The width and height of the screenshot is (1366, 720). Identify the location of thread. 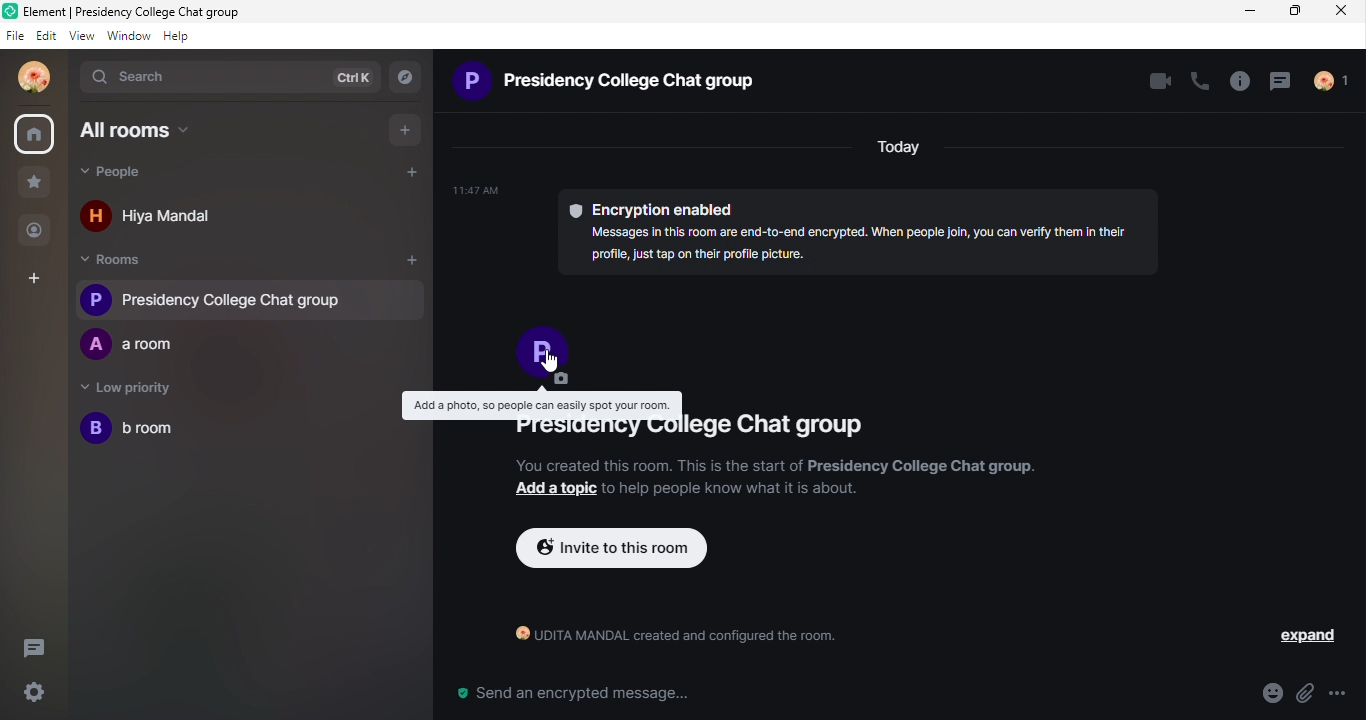
(1280, 82).